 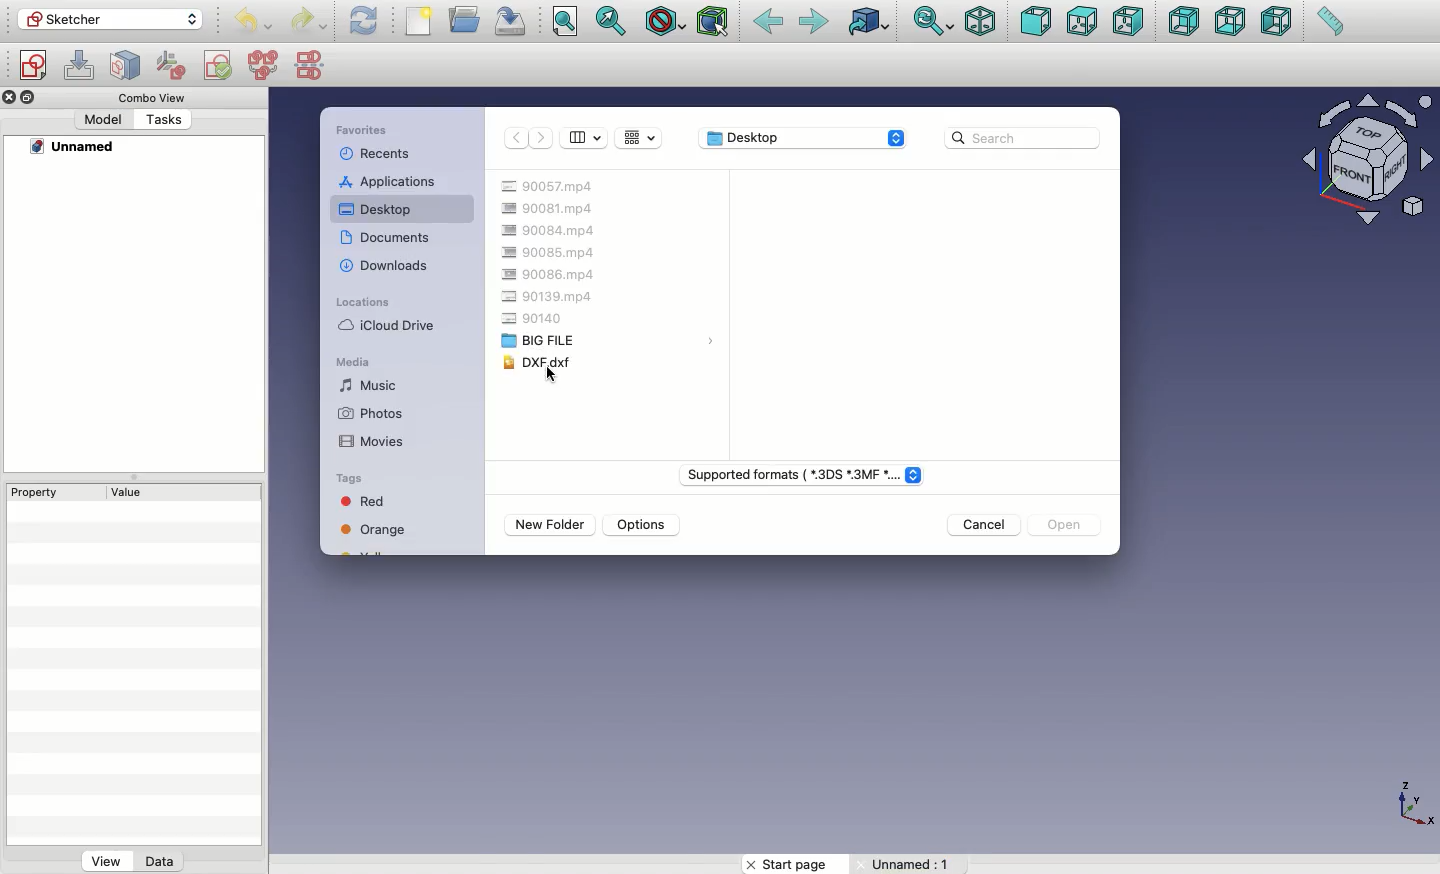 I want to click on Data, so click(x=160, y=860).